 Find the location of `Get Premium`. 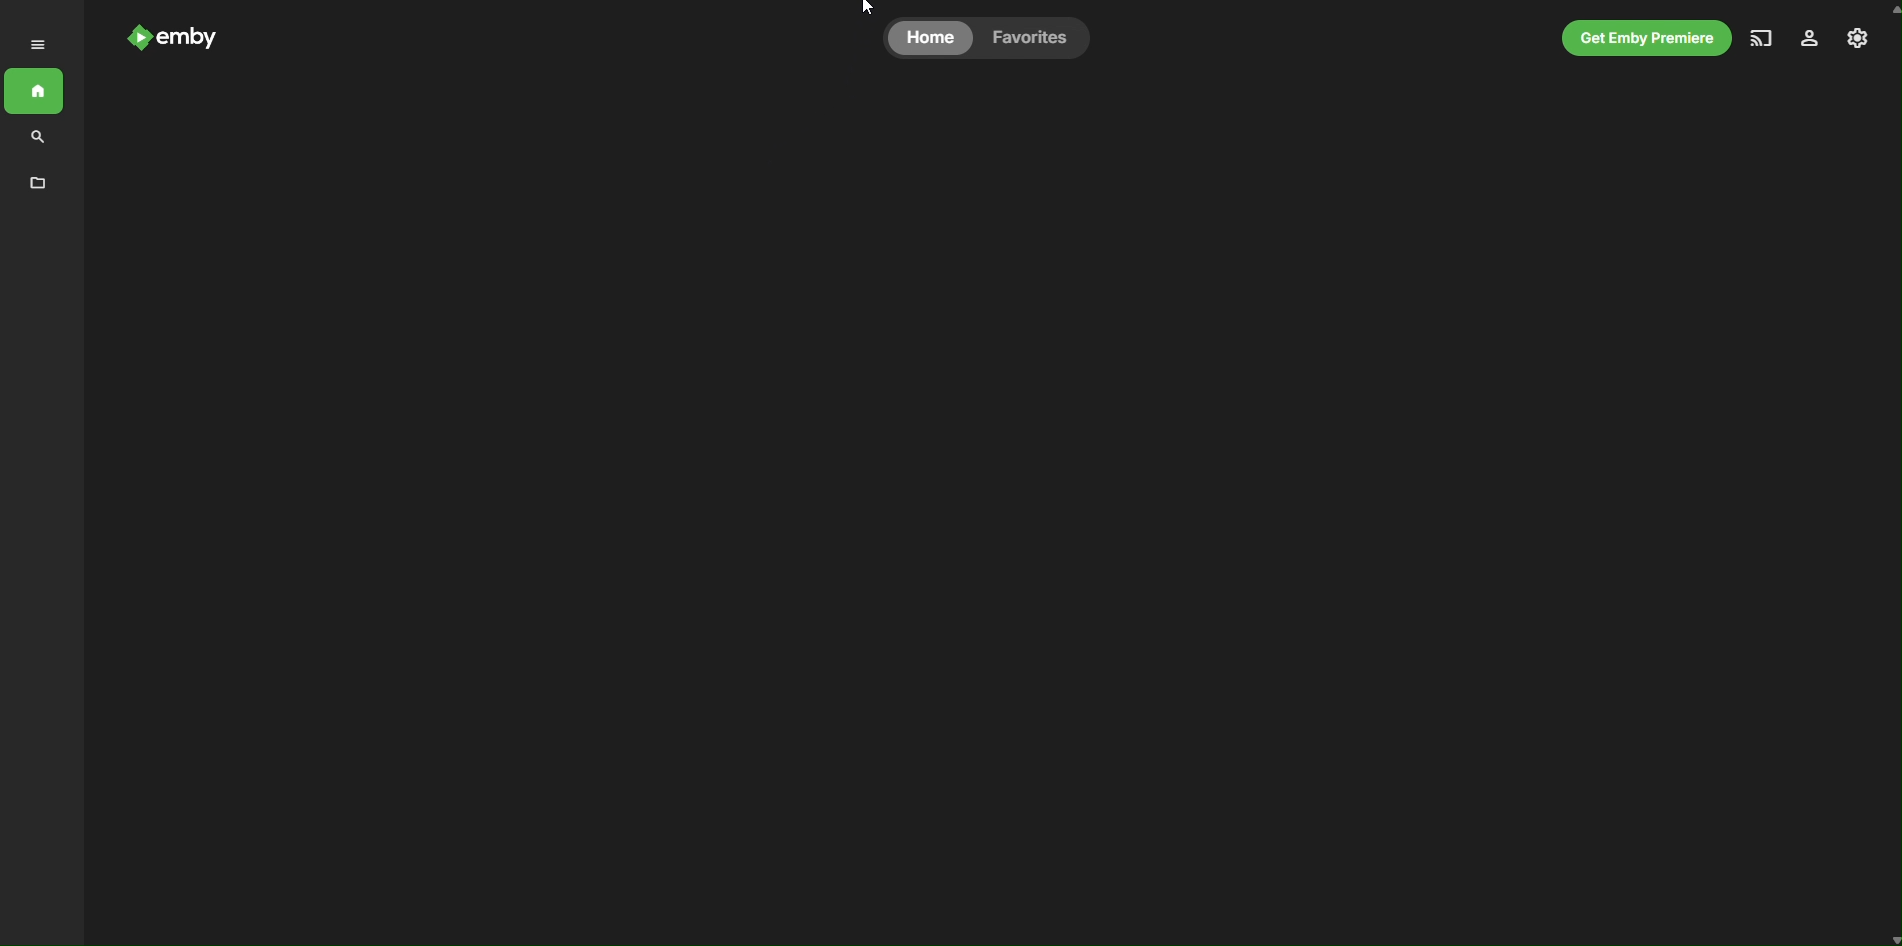

Get Premium is located at coordinates (1638, 39).